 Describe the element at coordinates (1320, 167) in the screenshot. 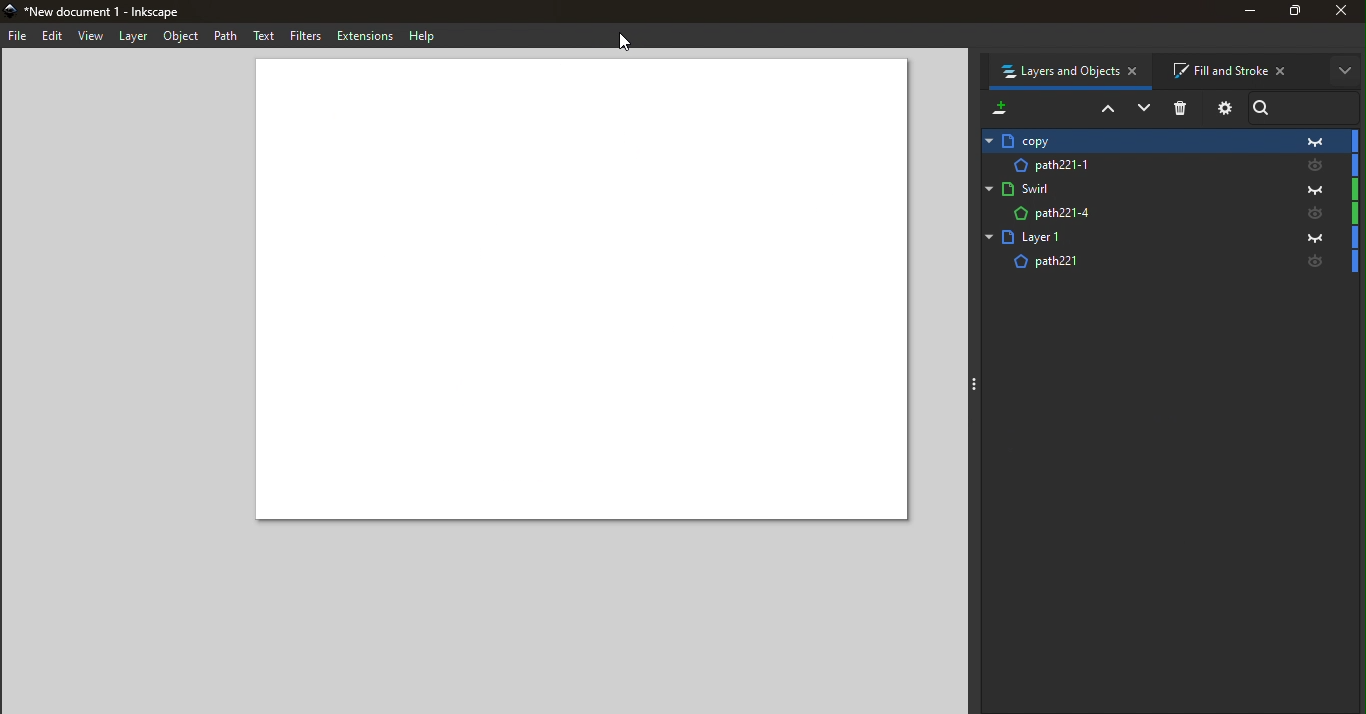

I see `hide/unhide layer` at that location.